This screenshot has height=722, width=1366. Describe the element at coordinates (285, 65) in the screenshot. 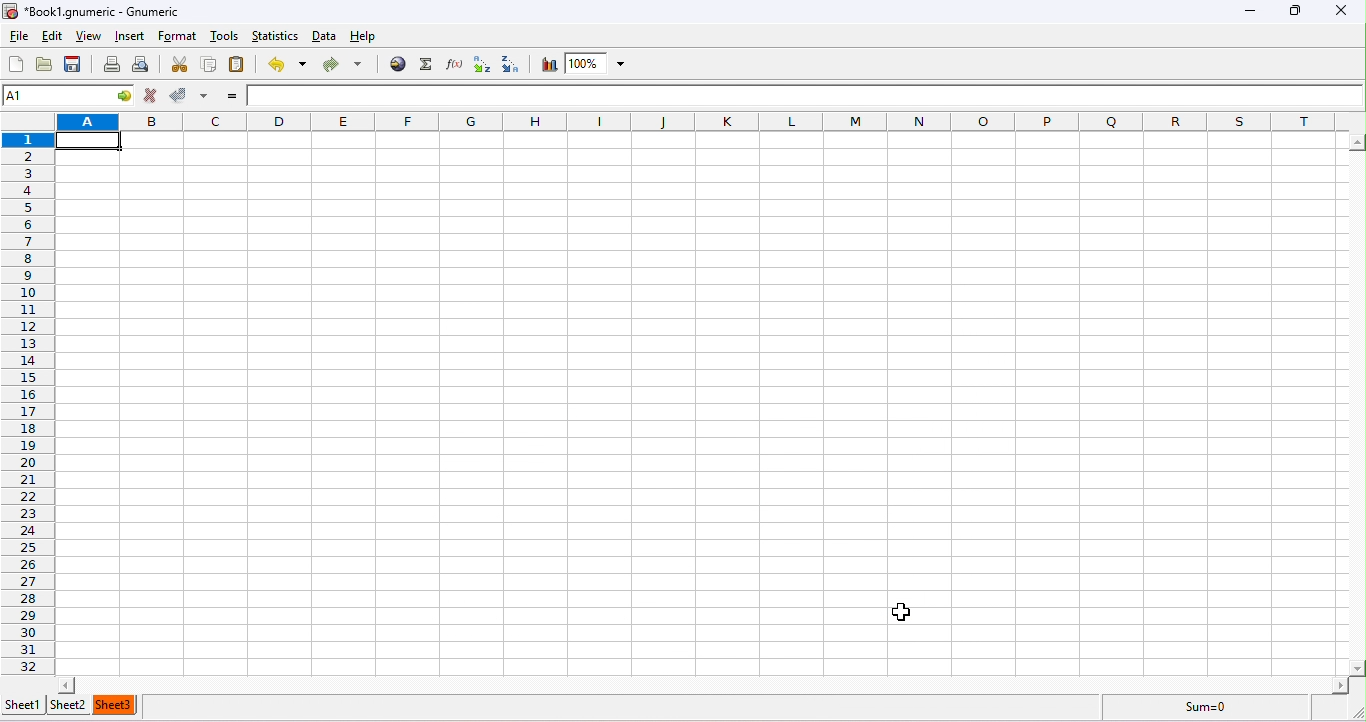

I see `undo` at that location.